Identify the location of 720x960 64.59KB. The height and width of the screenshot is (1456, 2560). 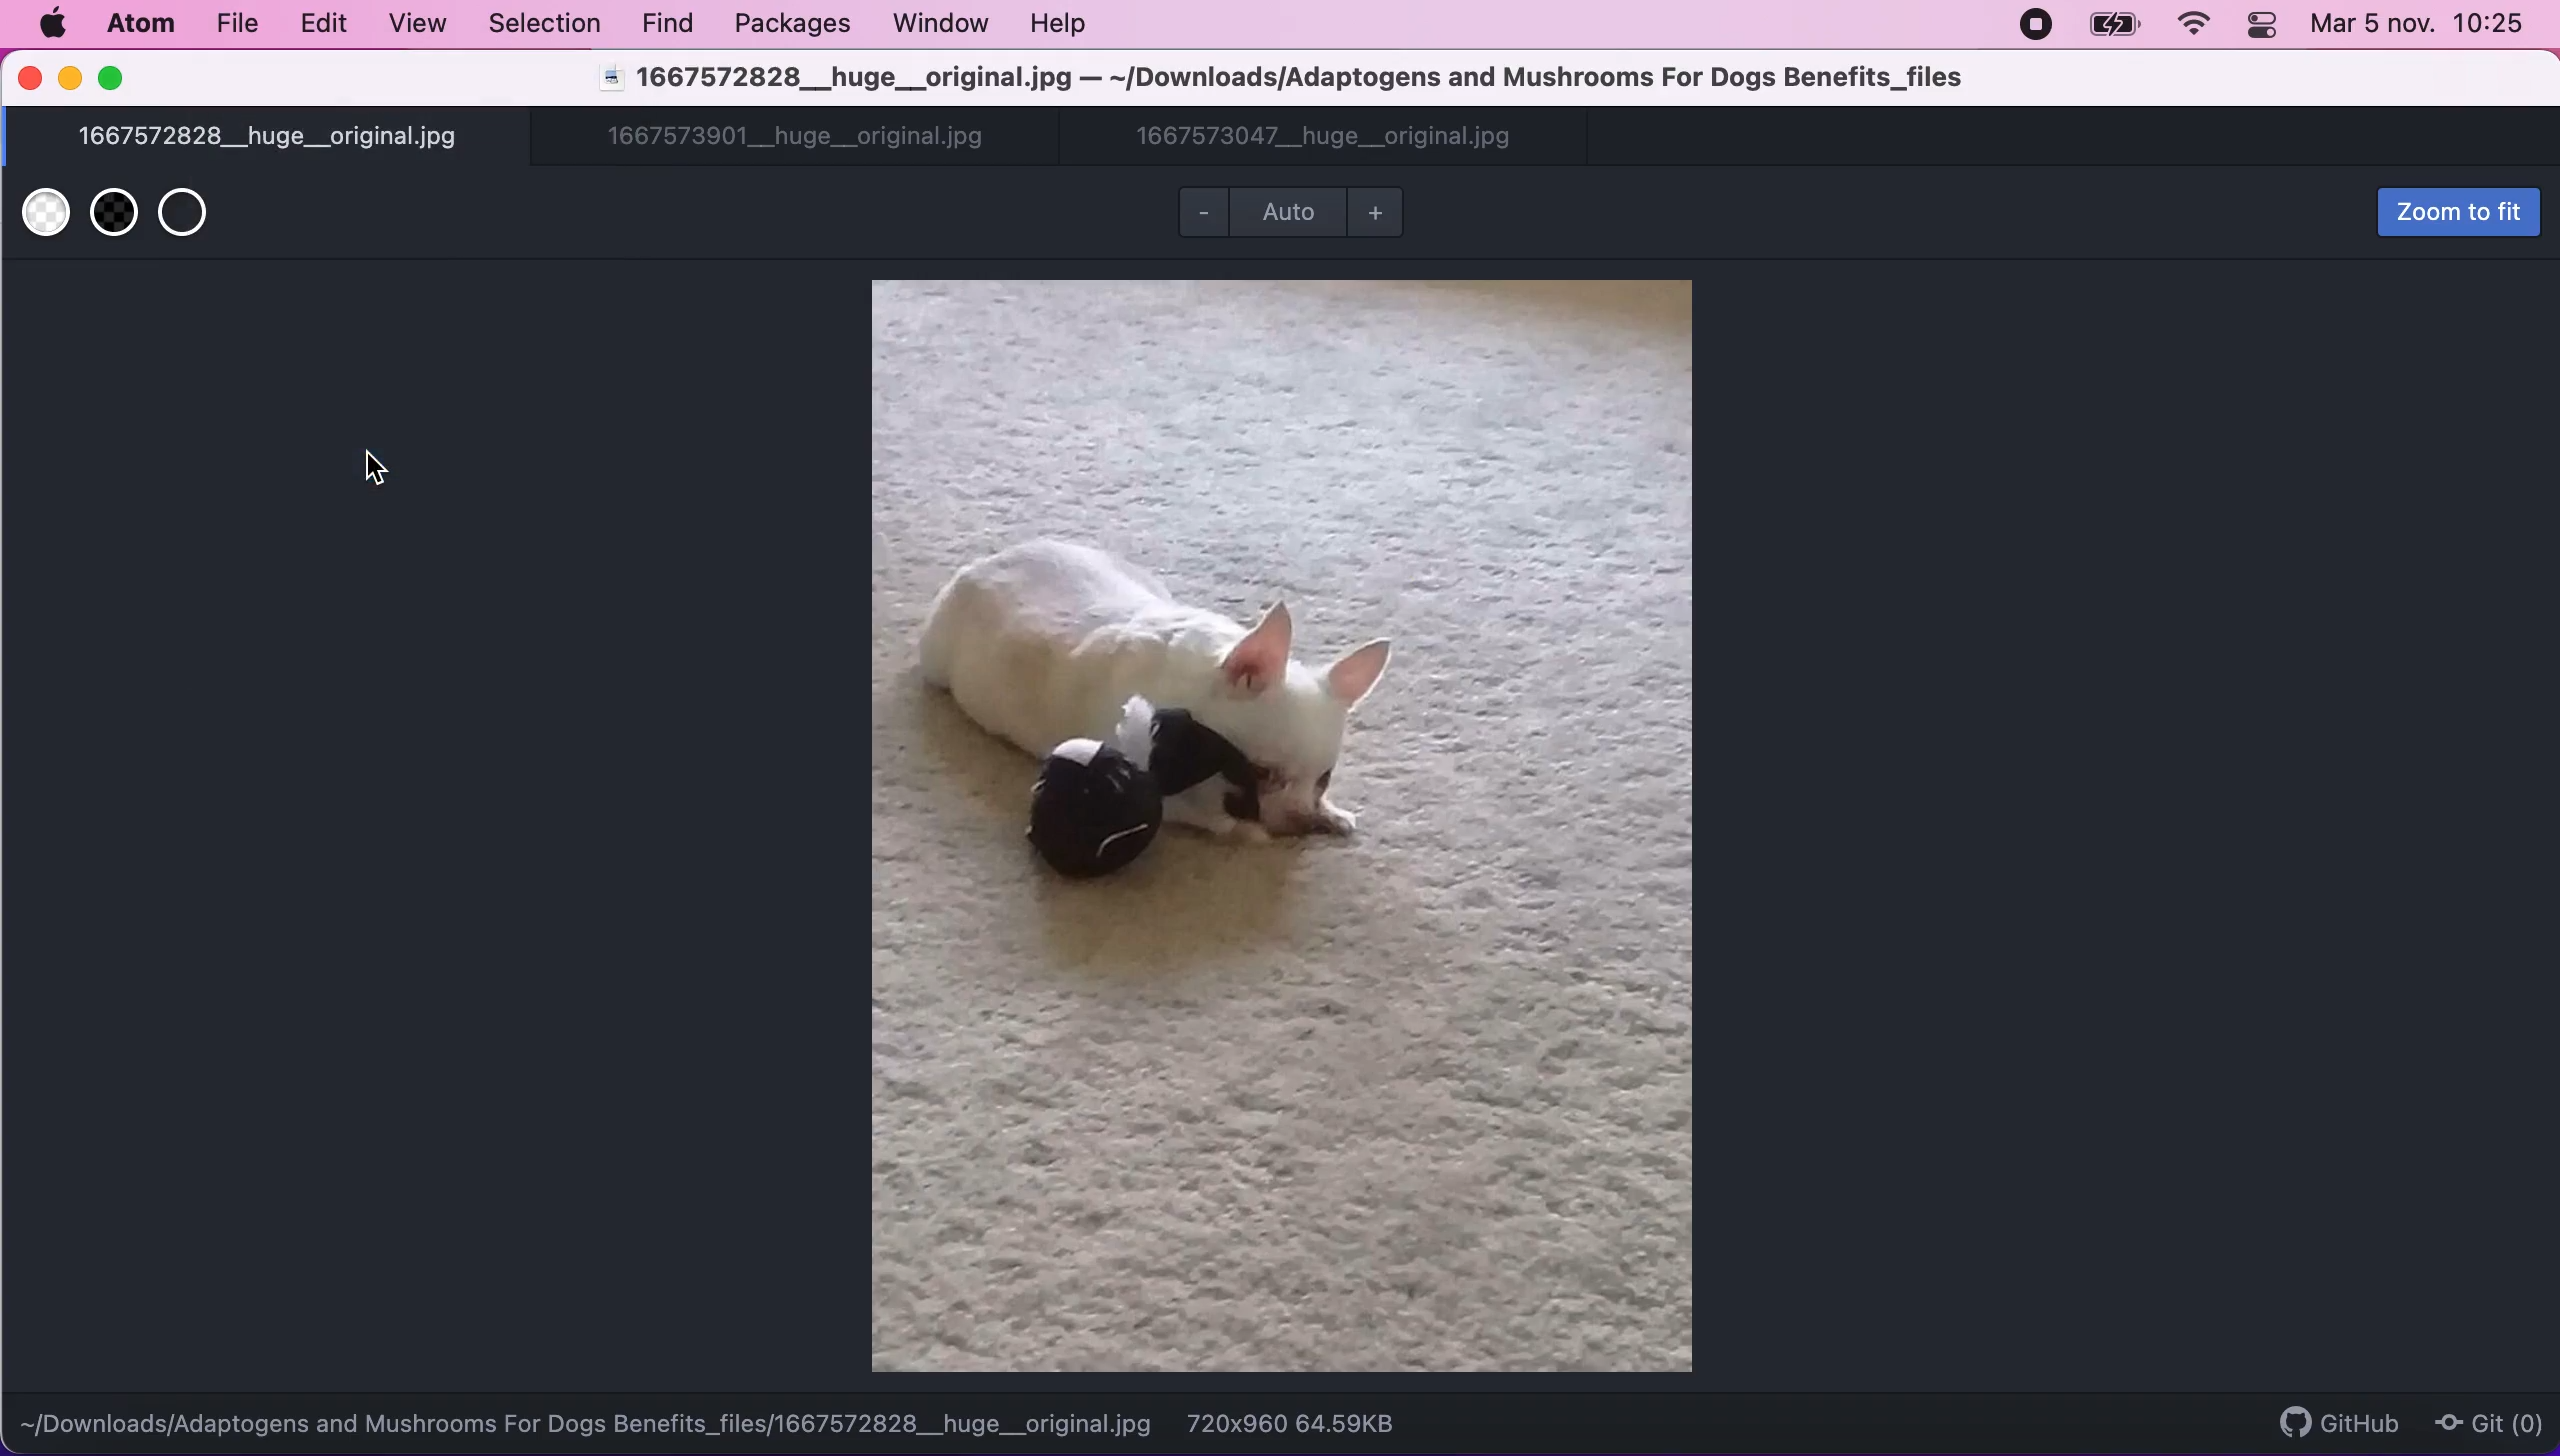
(1292, 1424).